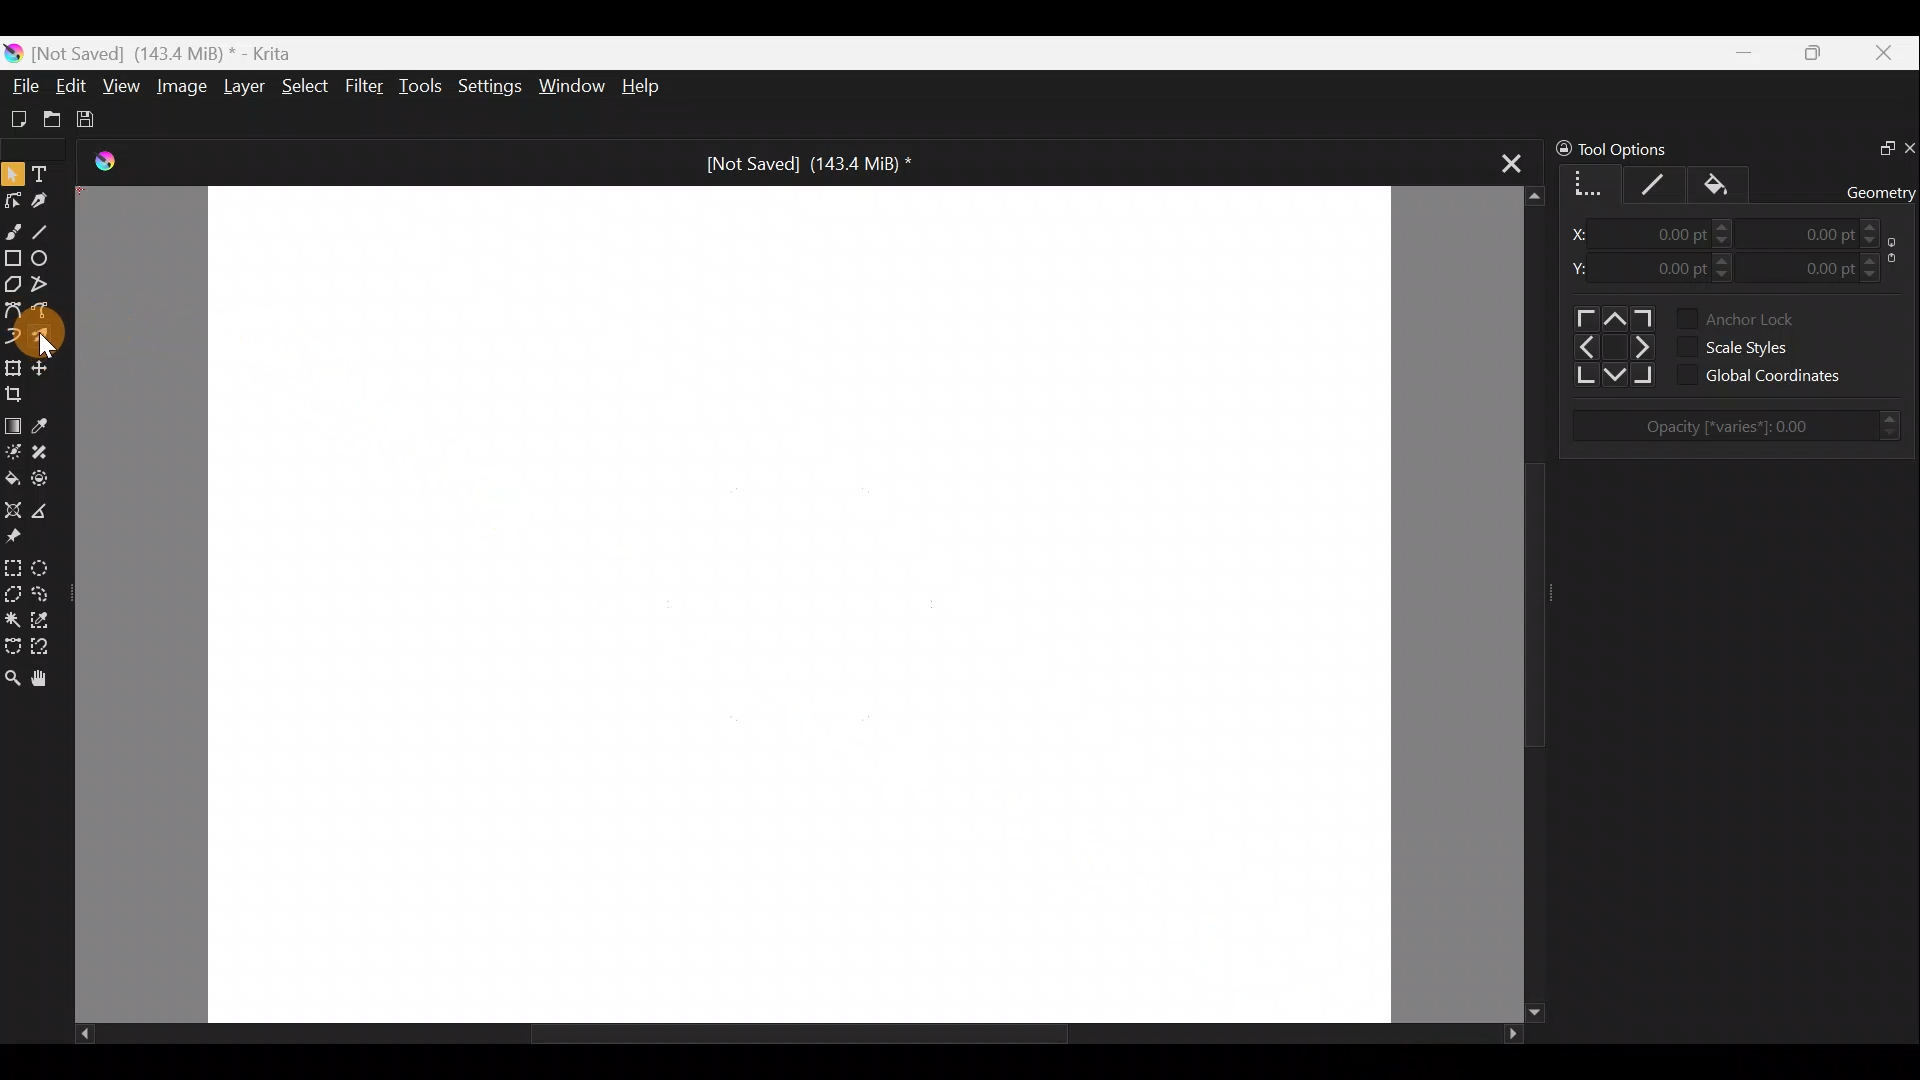 Image resolution: width=1920 pixels, height=1080 pixels. Describe the element at coordinates (1727, 184) in the screenshot. I see `Fill` at that location.